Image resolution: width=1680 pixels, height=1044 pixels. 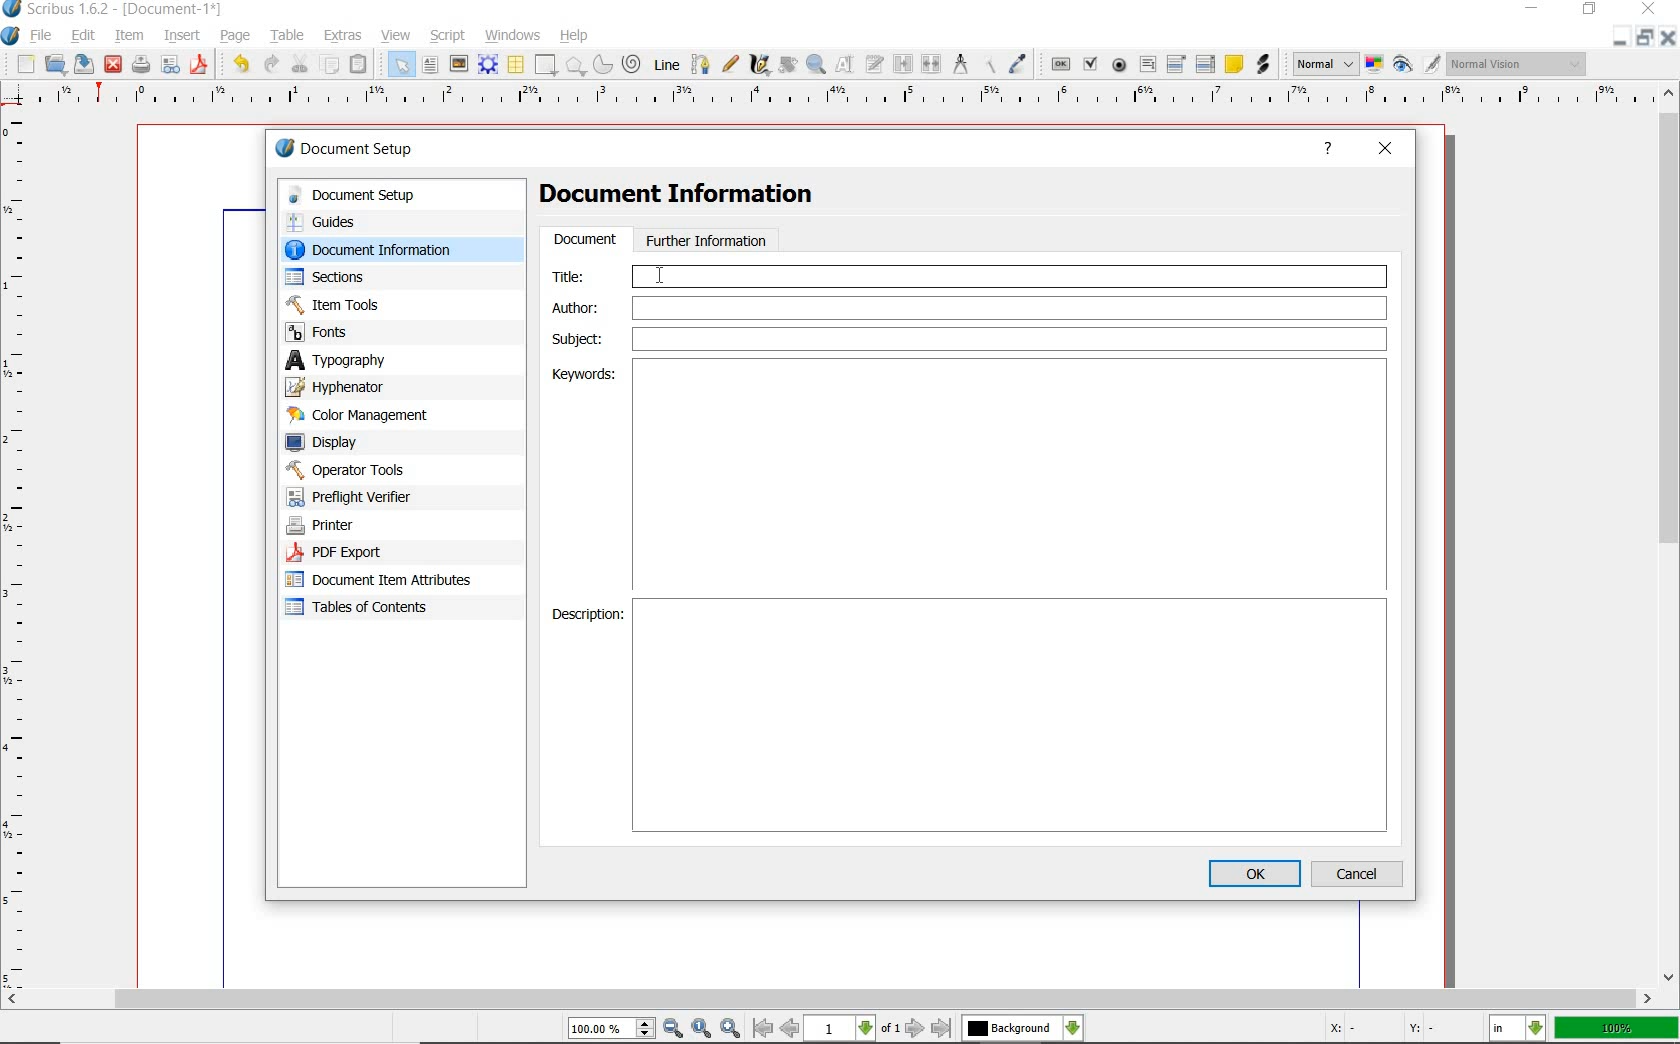 What do you see at coordinates (1059, 64) in the screenshot?
I see `pdf push button` at bounding box center [1059, 64].